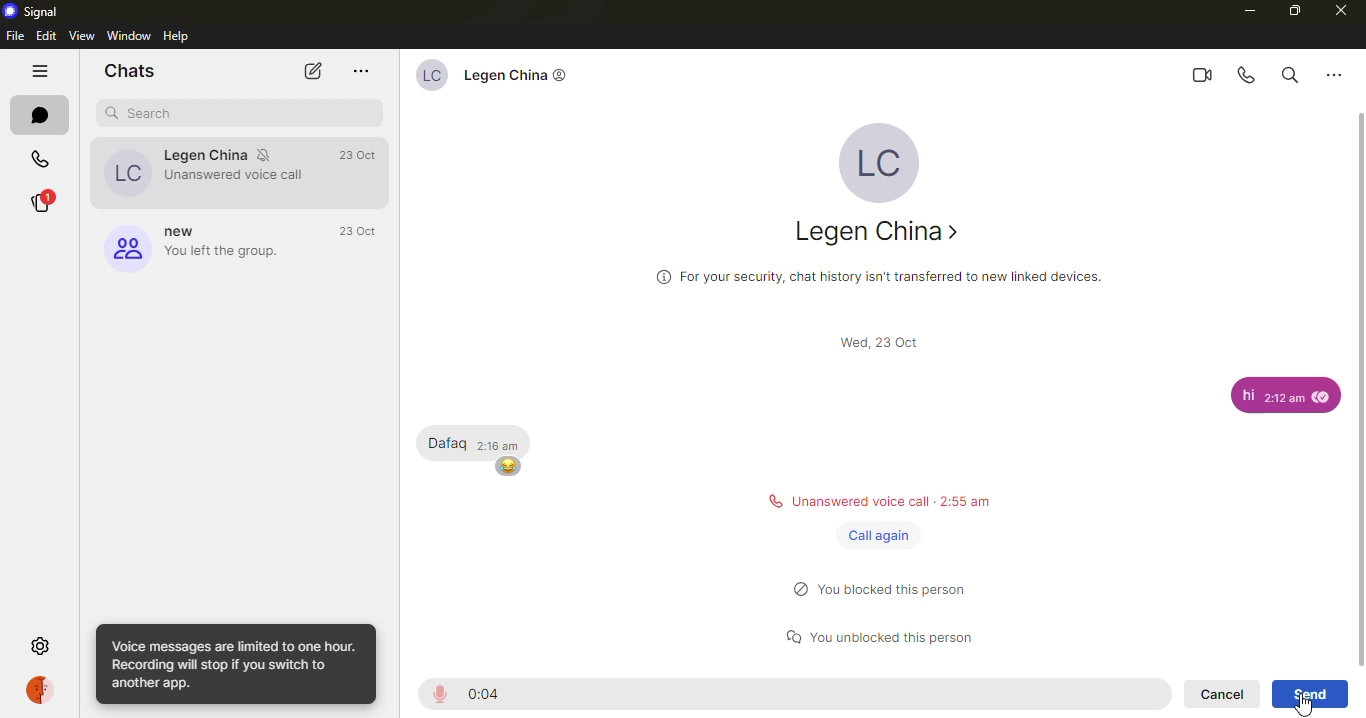 The width and height of the screenshot is (1366, 718). What do you see at coordinates (880, 497) in the screenshot?
I see `status message` at bounding box center [880, 497].